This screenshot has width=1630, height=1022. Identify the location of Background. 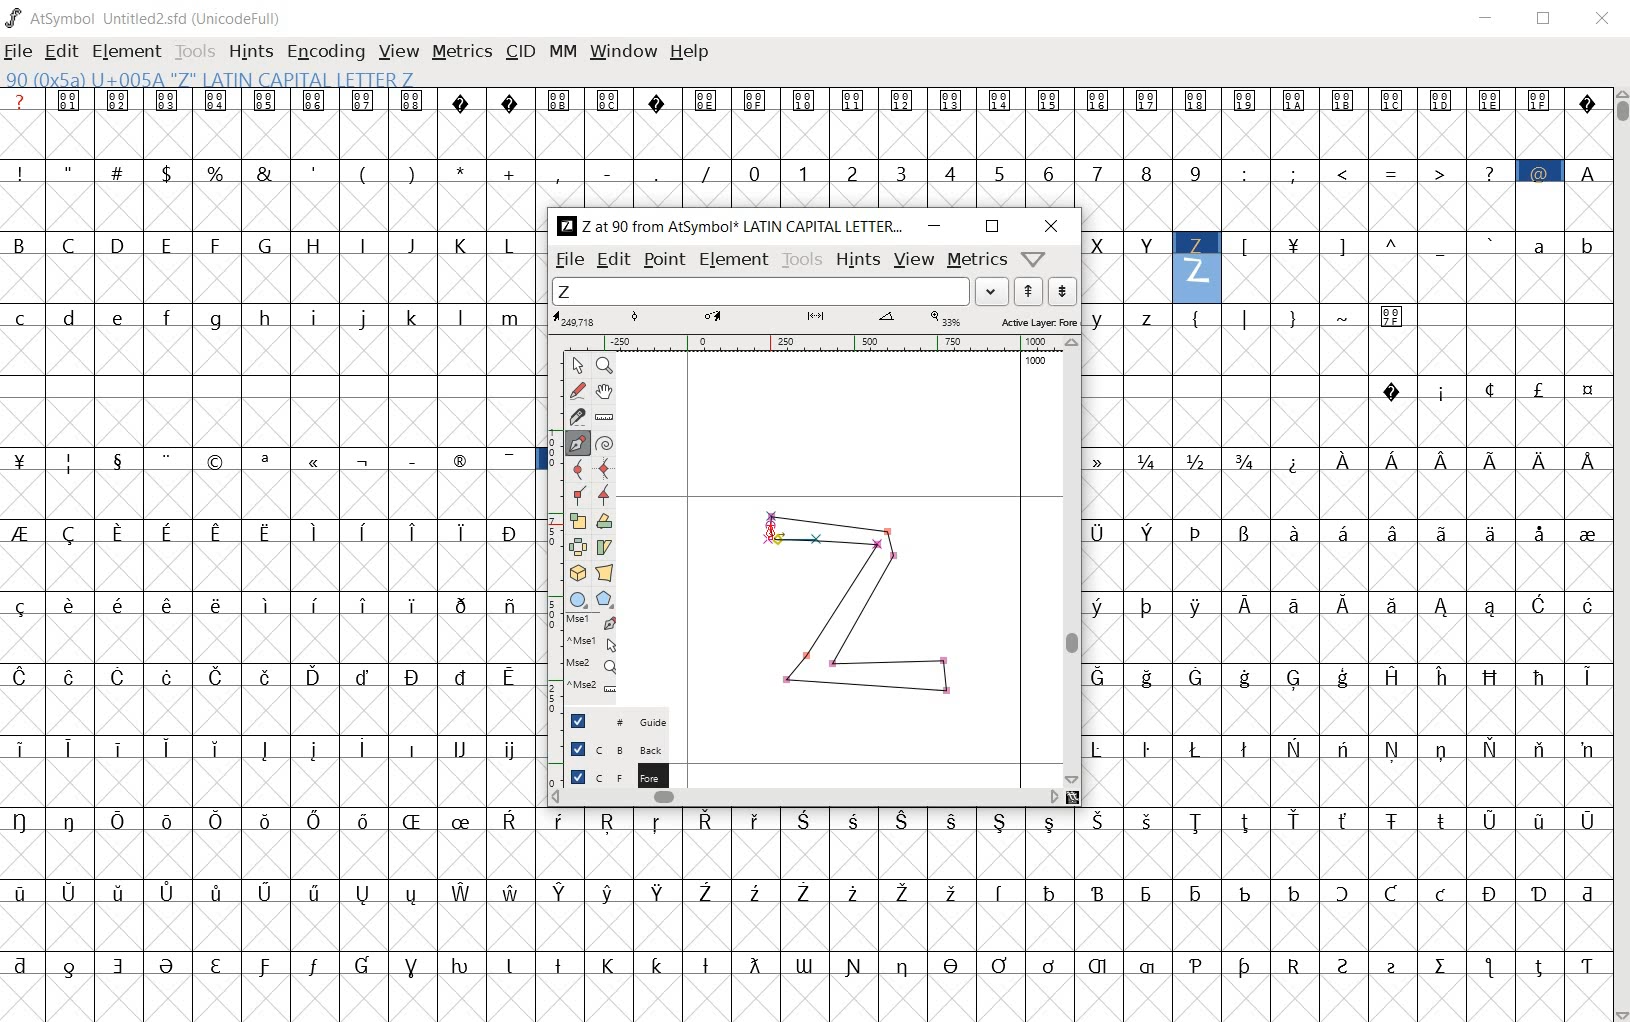
(609, 748).